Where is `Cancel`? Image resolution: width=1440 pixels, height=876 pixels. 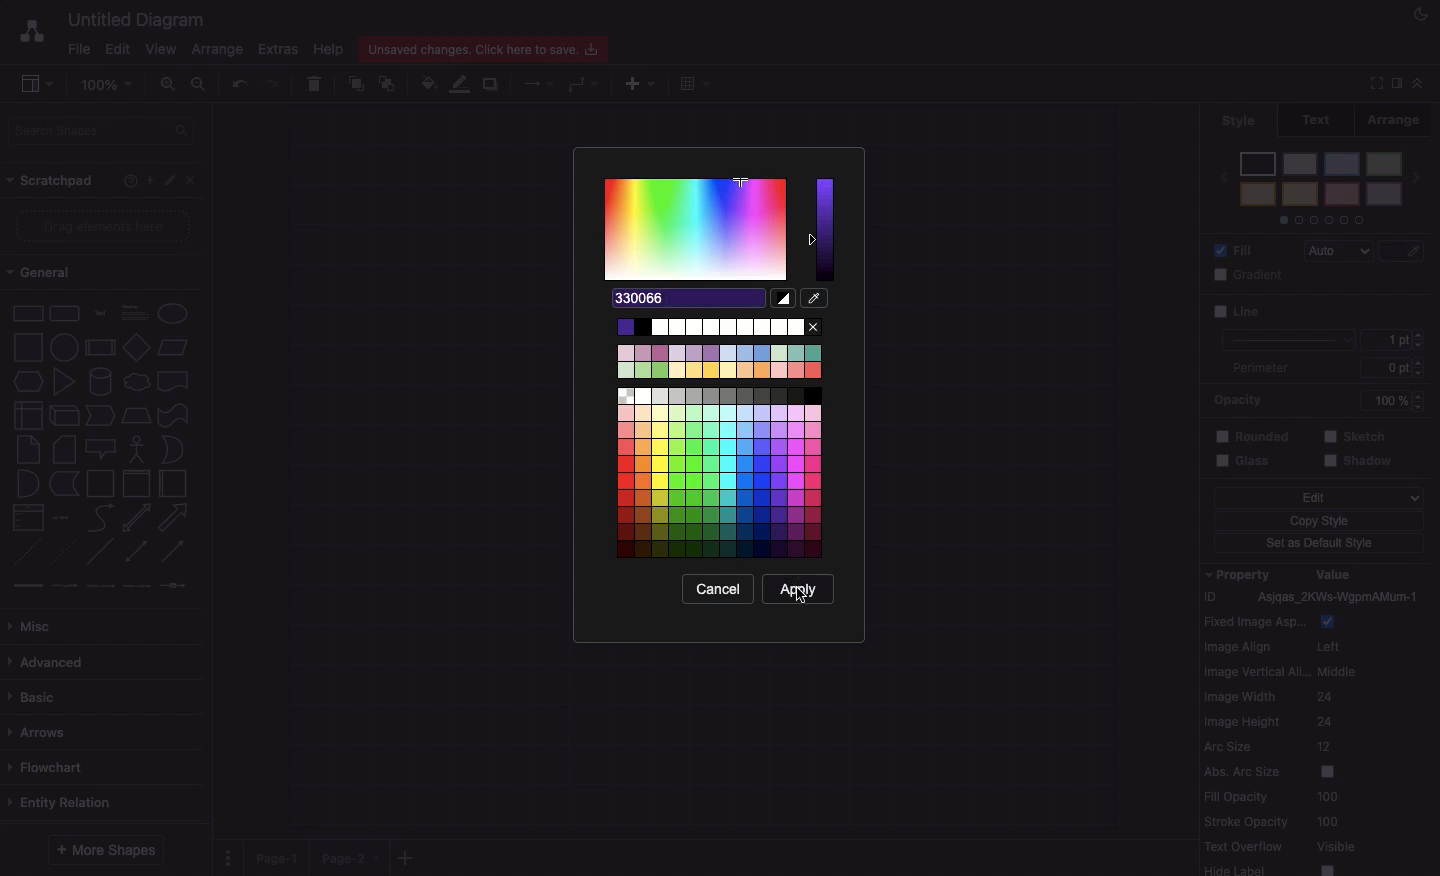
Cancel is located at coordinates (719, 588).